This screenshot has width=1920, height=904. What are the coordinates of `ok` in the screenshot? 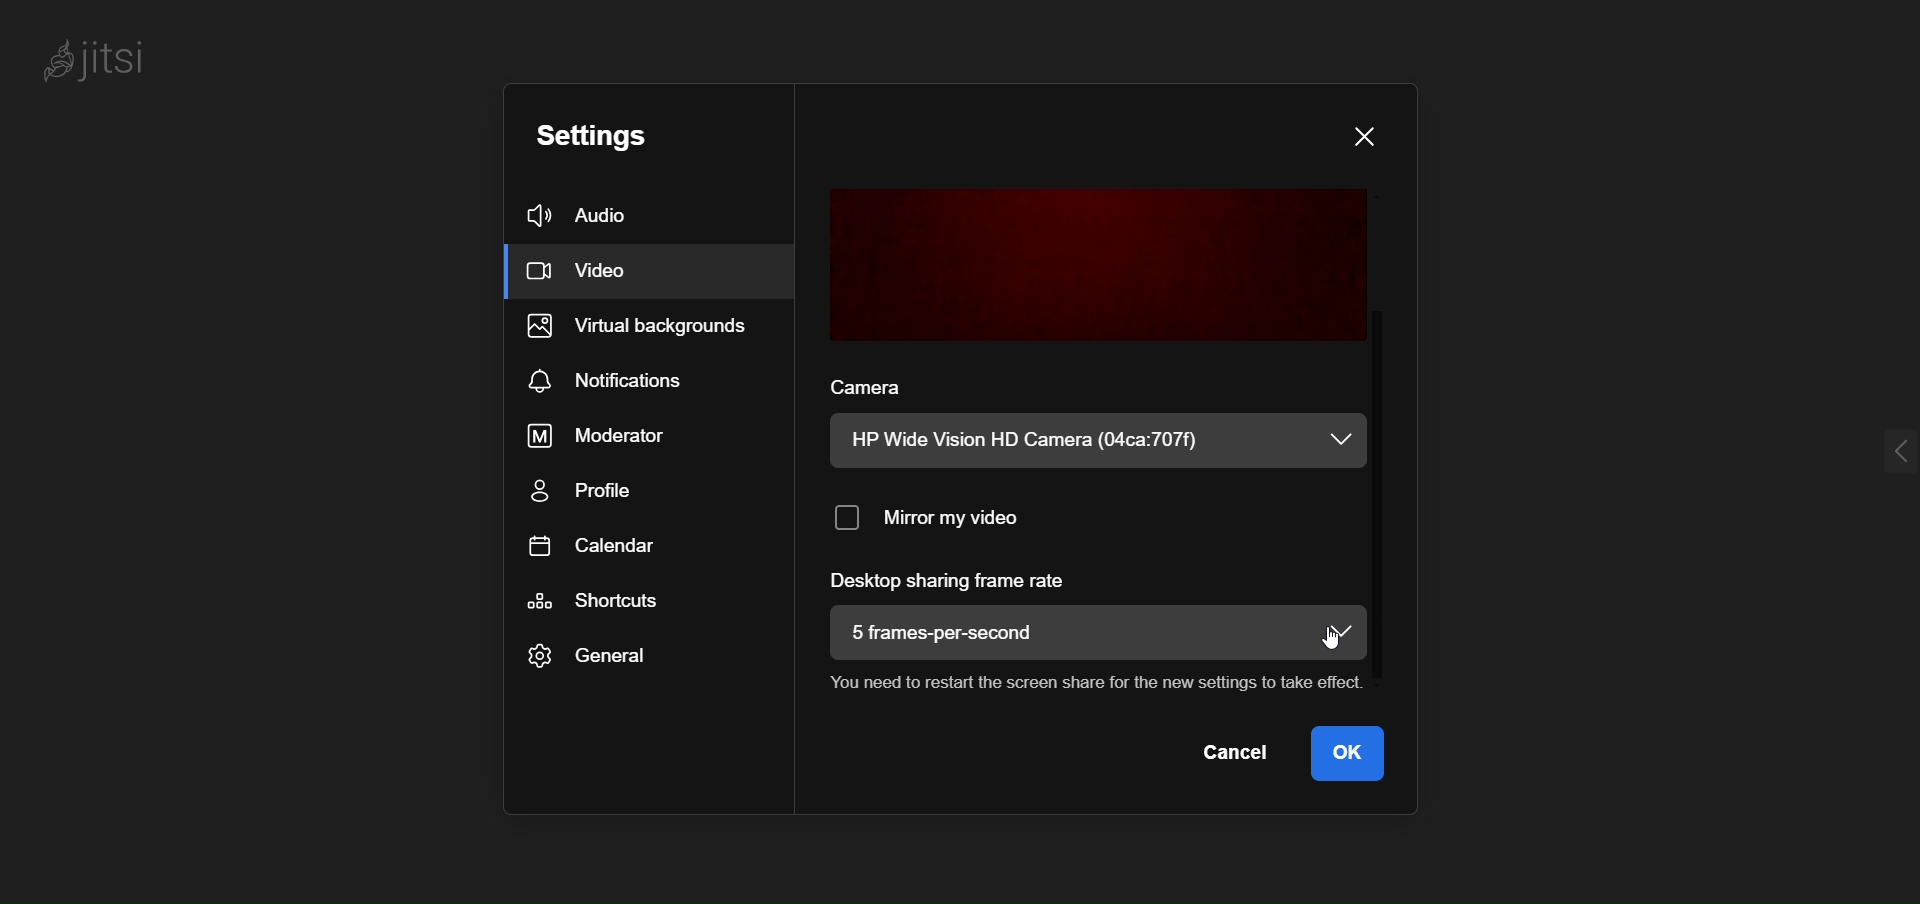 It's located at (1354, 756).